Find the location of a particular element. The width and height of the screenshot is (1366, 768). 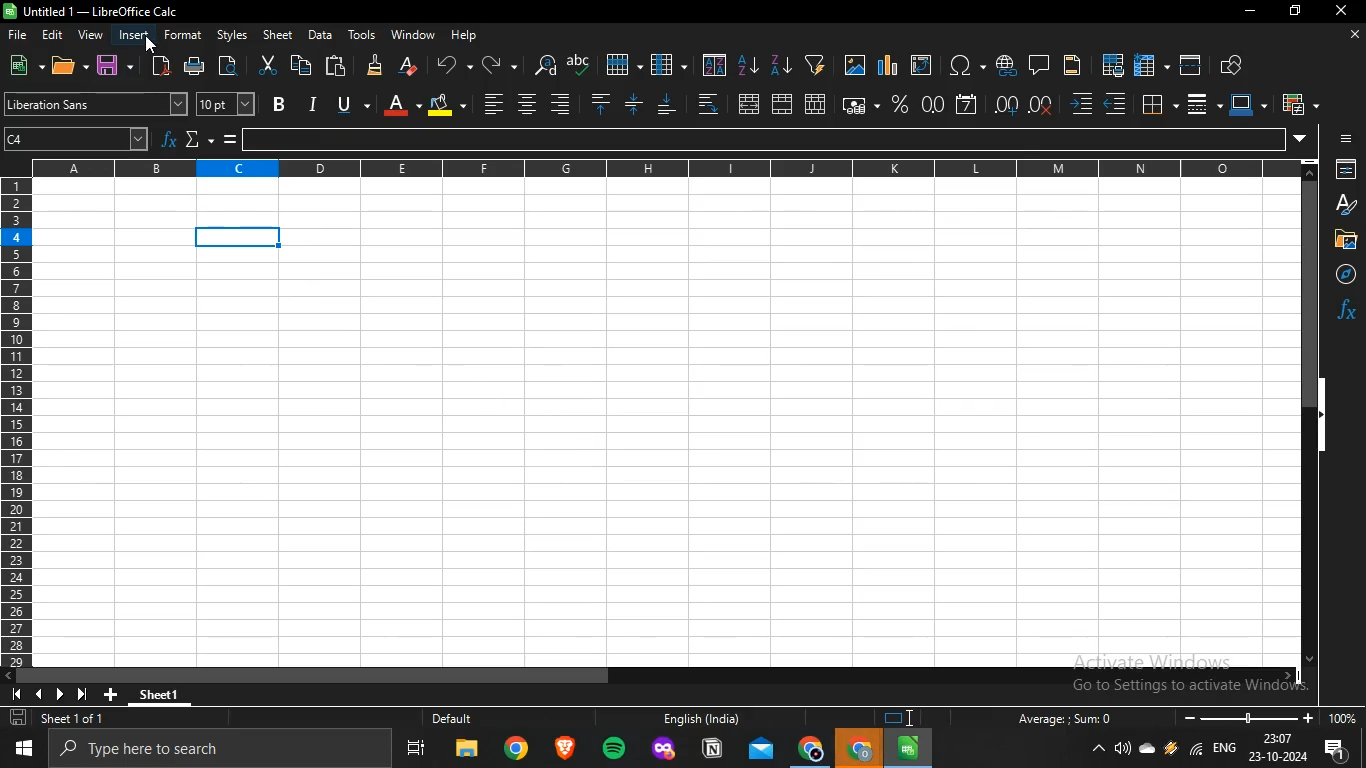

sheet 1 of 1 is located at coordinates (61, 719).